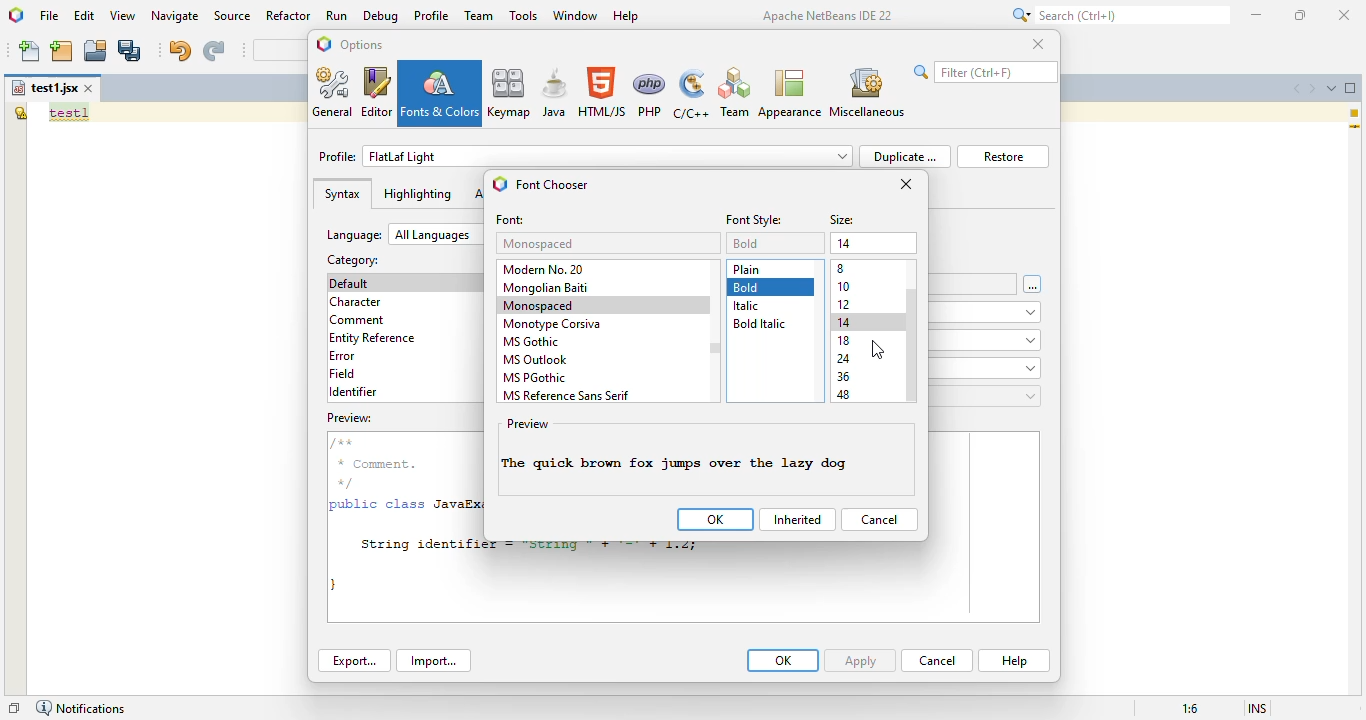 Image resolution: width=1366 pixels, height=720 pixels. I want to click on C/C++, so click(692, 94).